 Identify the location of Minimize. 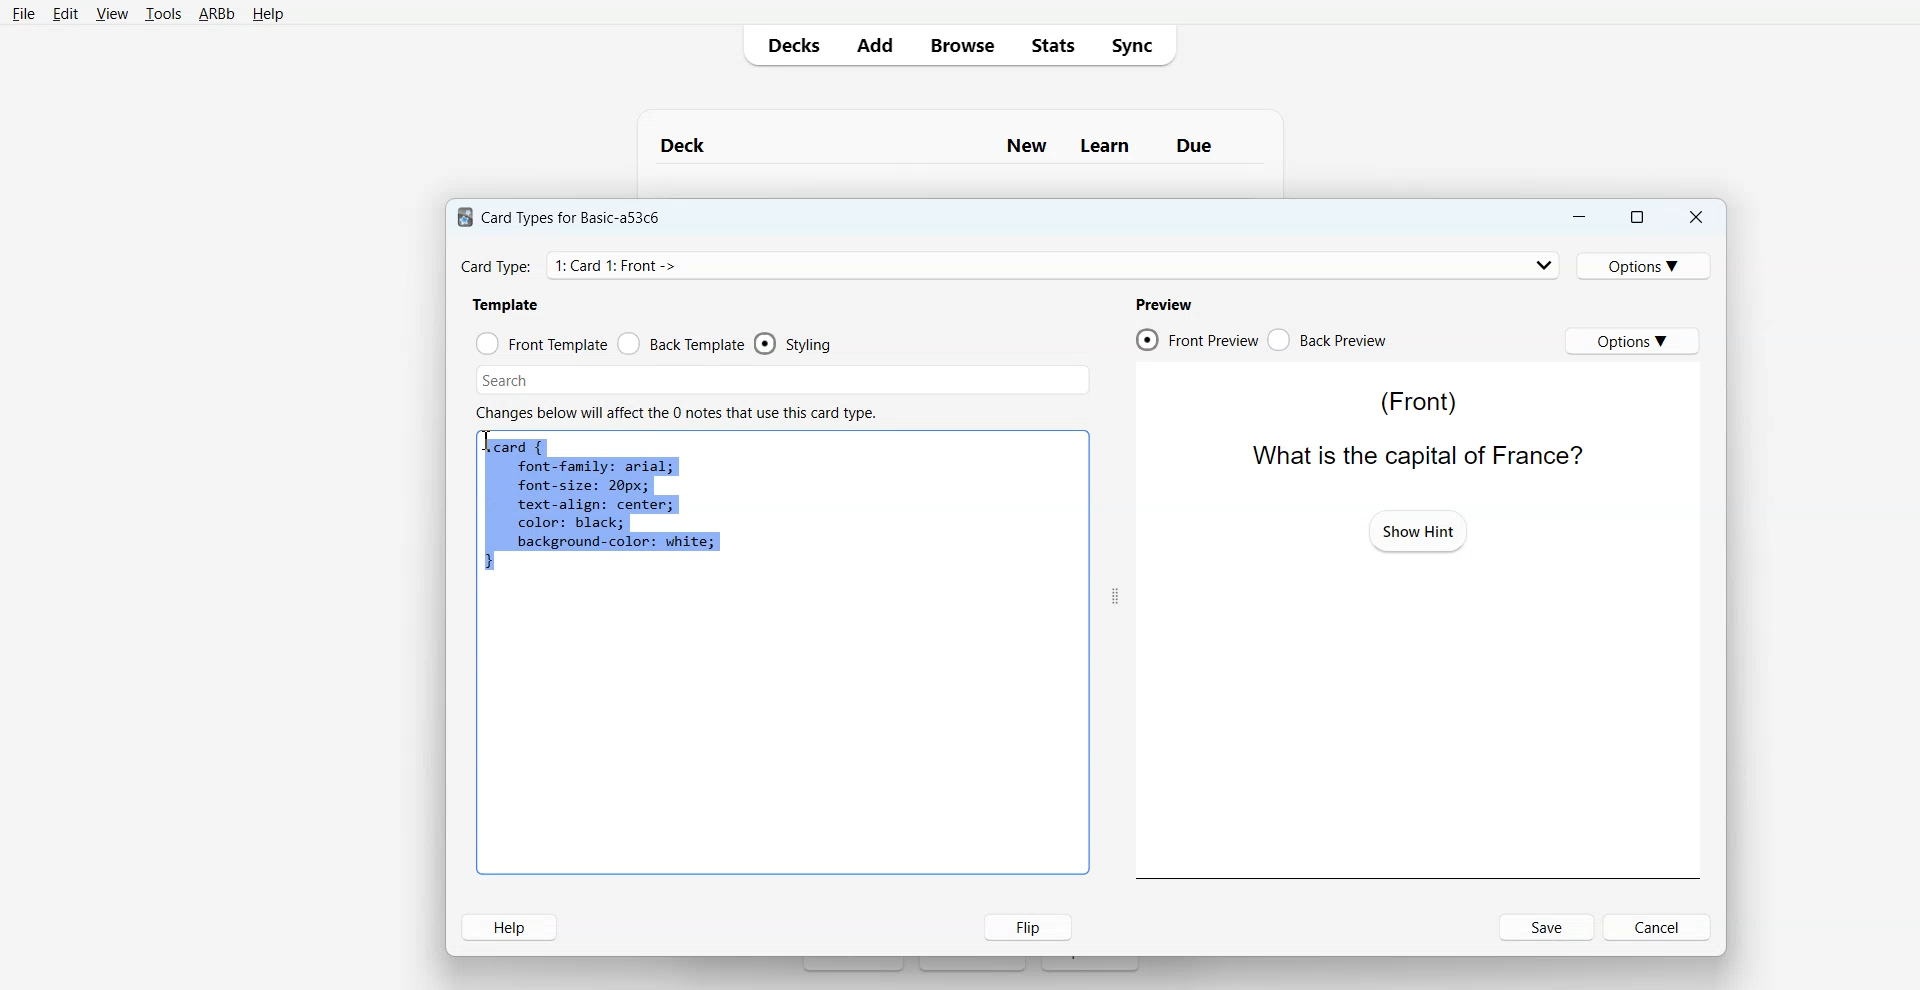
(1577, 217).